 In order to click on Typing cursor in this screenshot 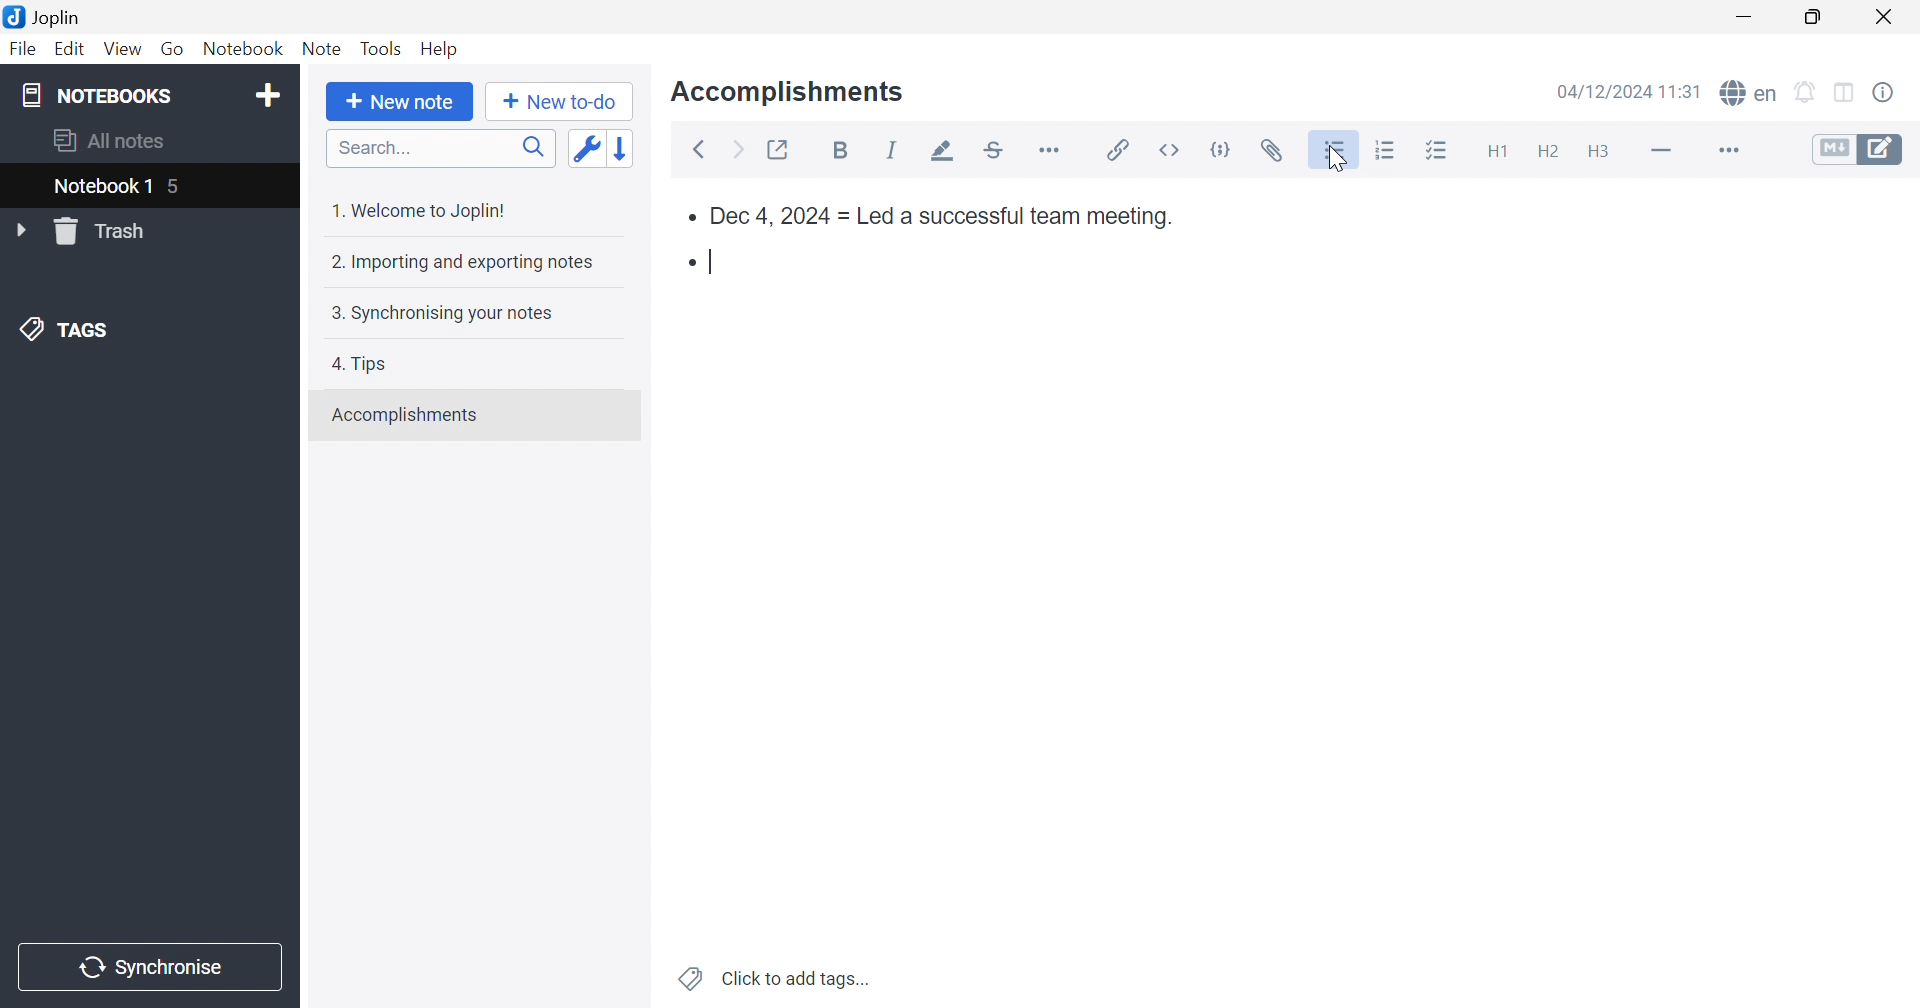, I will do `click(716, 261)`.